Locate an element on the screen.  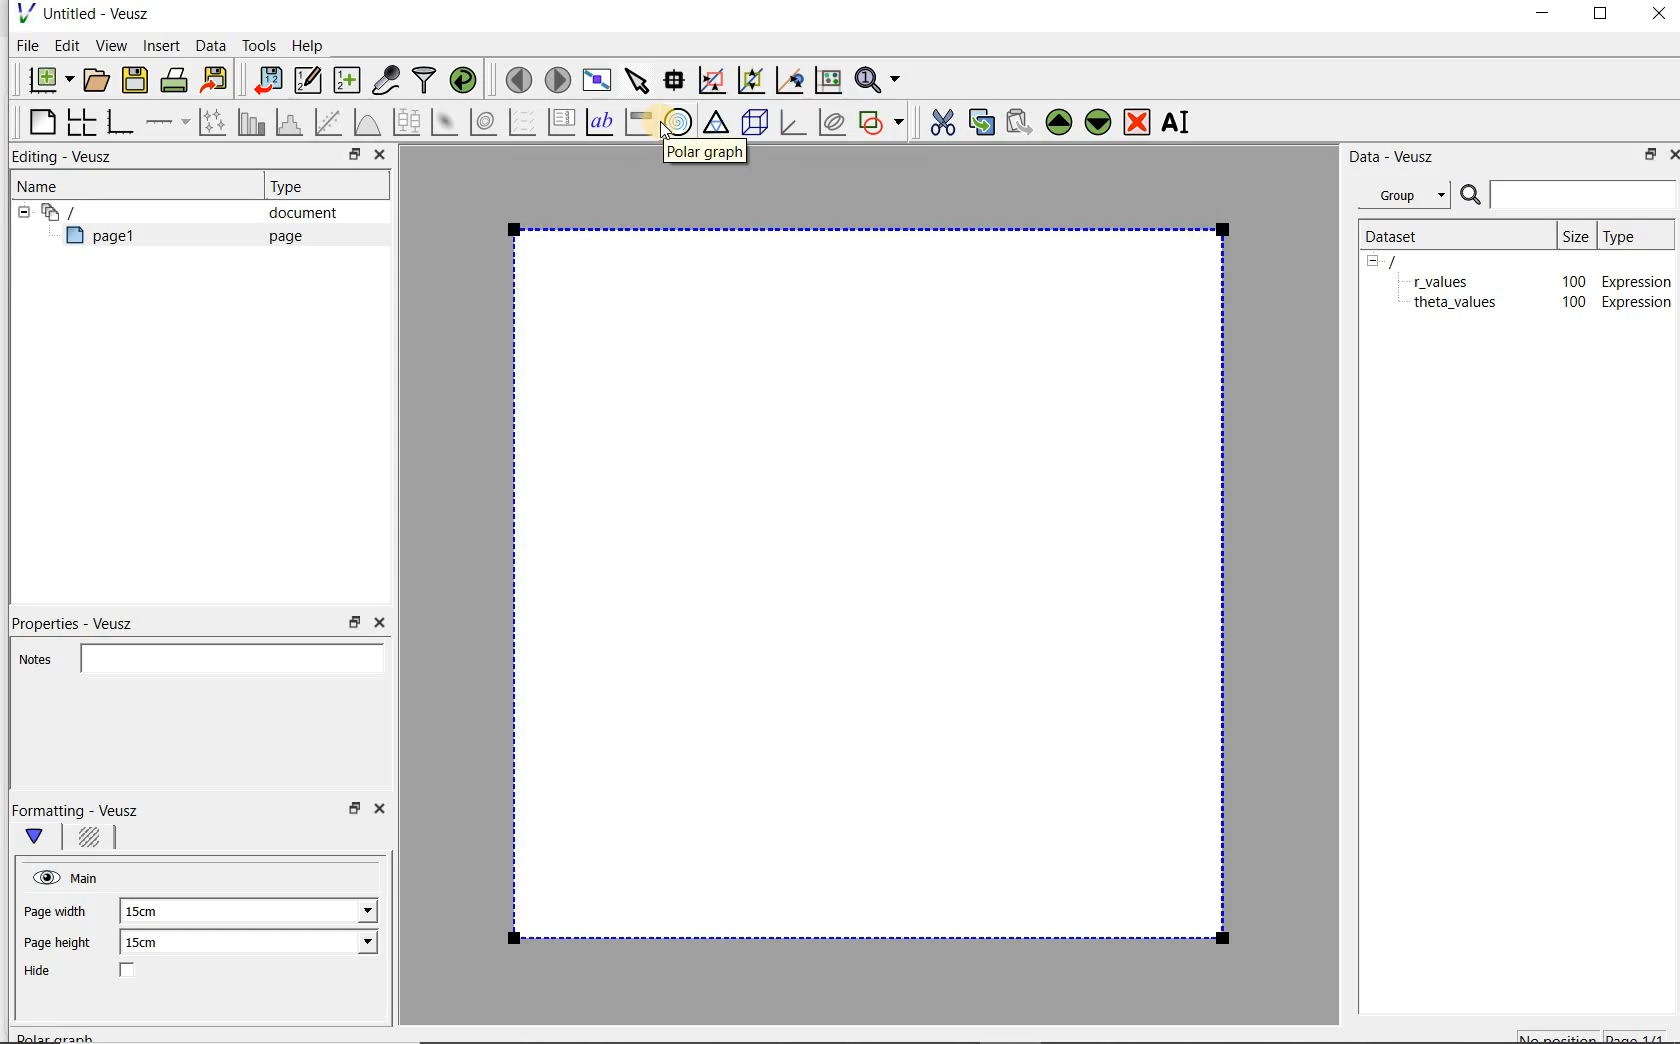
Close is located at coordinates (378, 157).